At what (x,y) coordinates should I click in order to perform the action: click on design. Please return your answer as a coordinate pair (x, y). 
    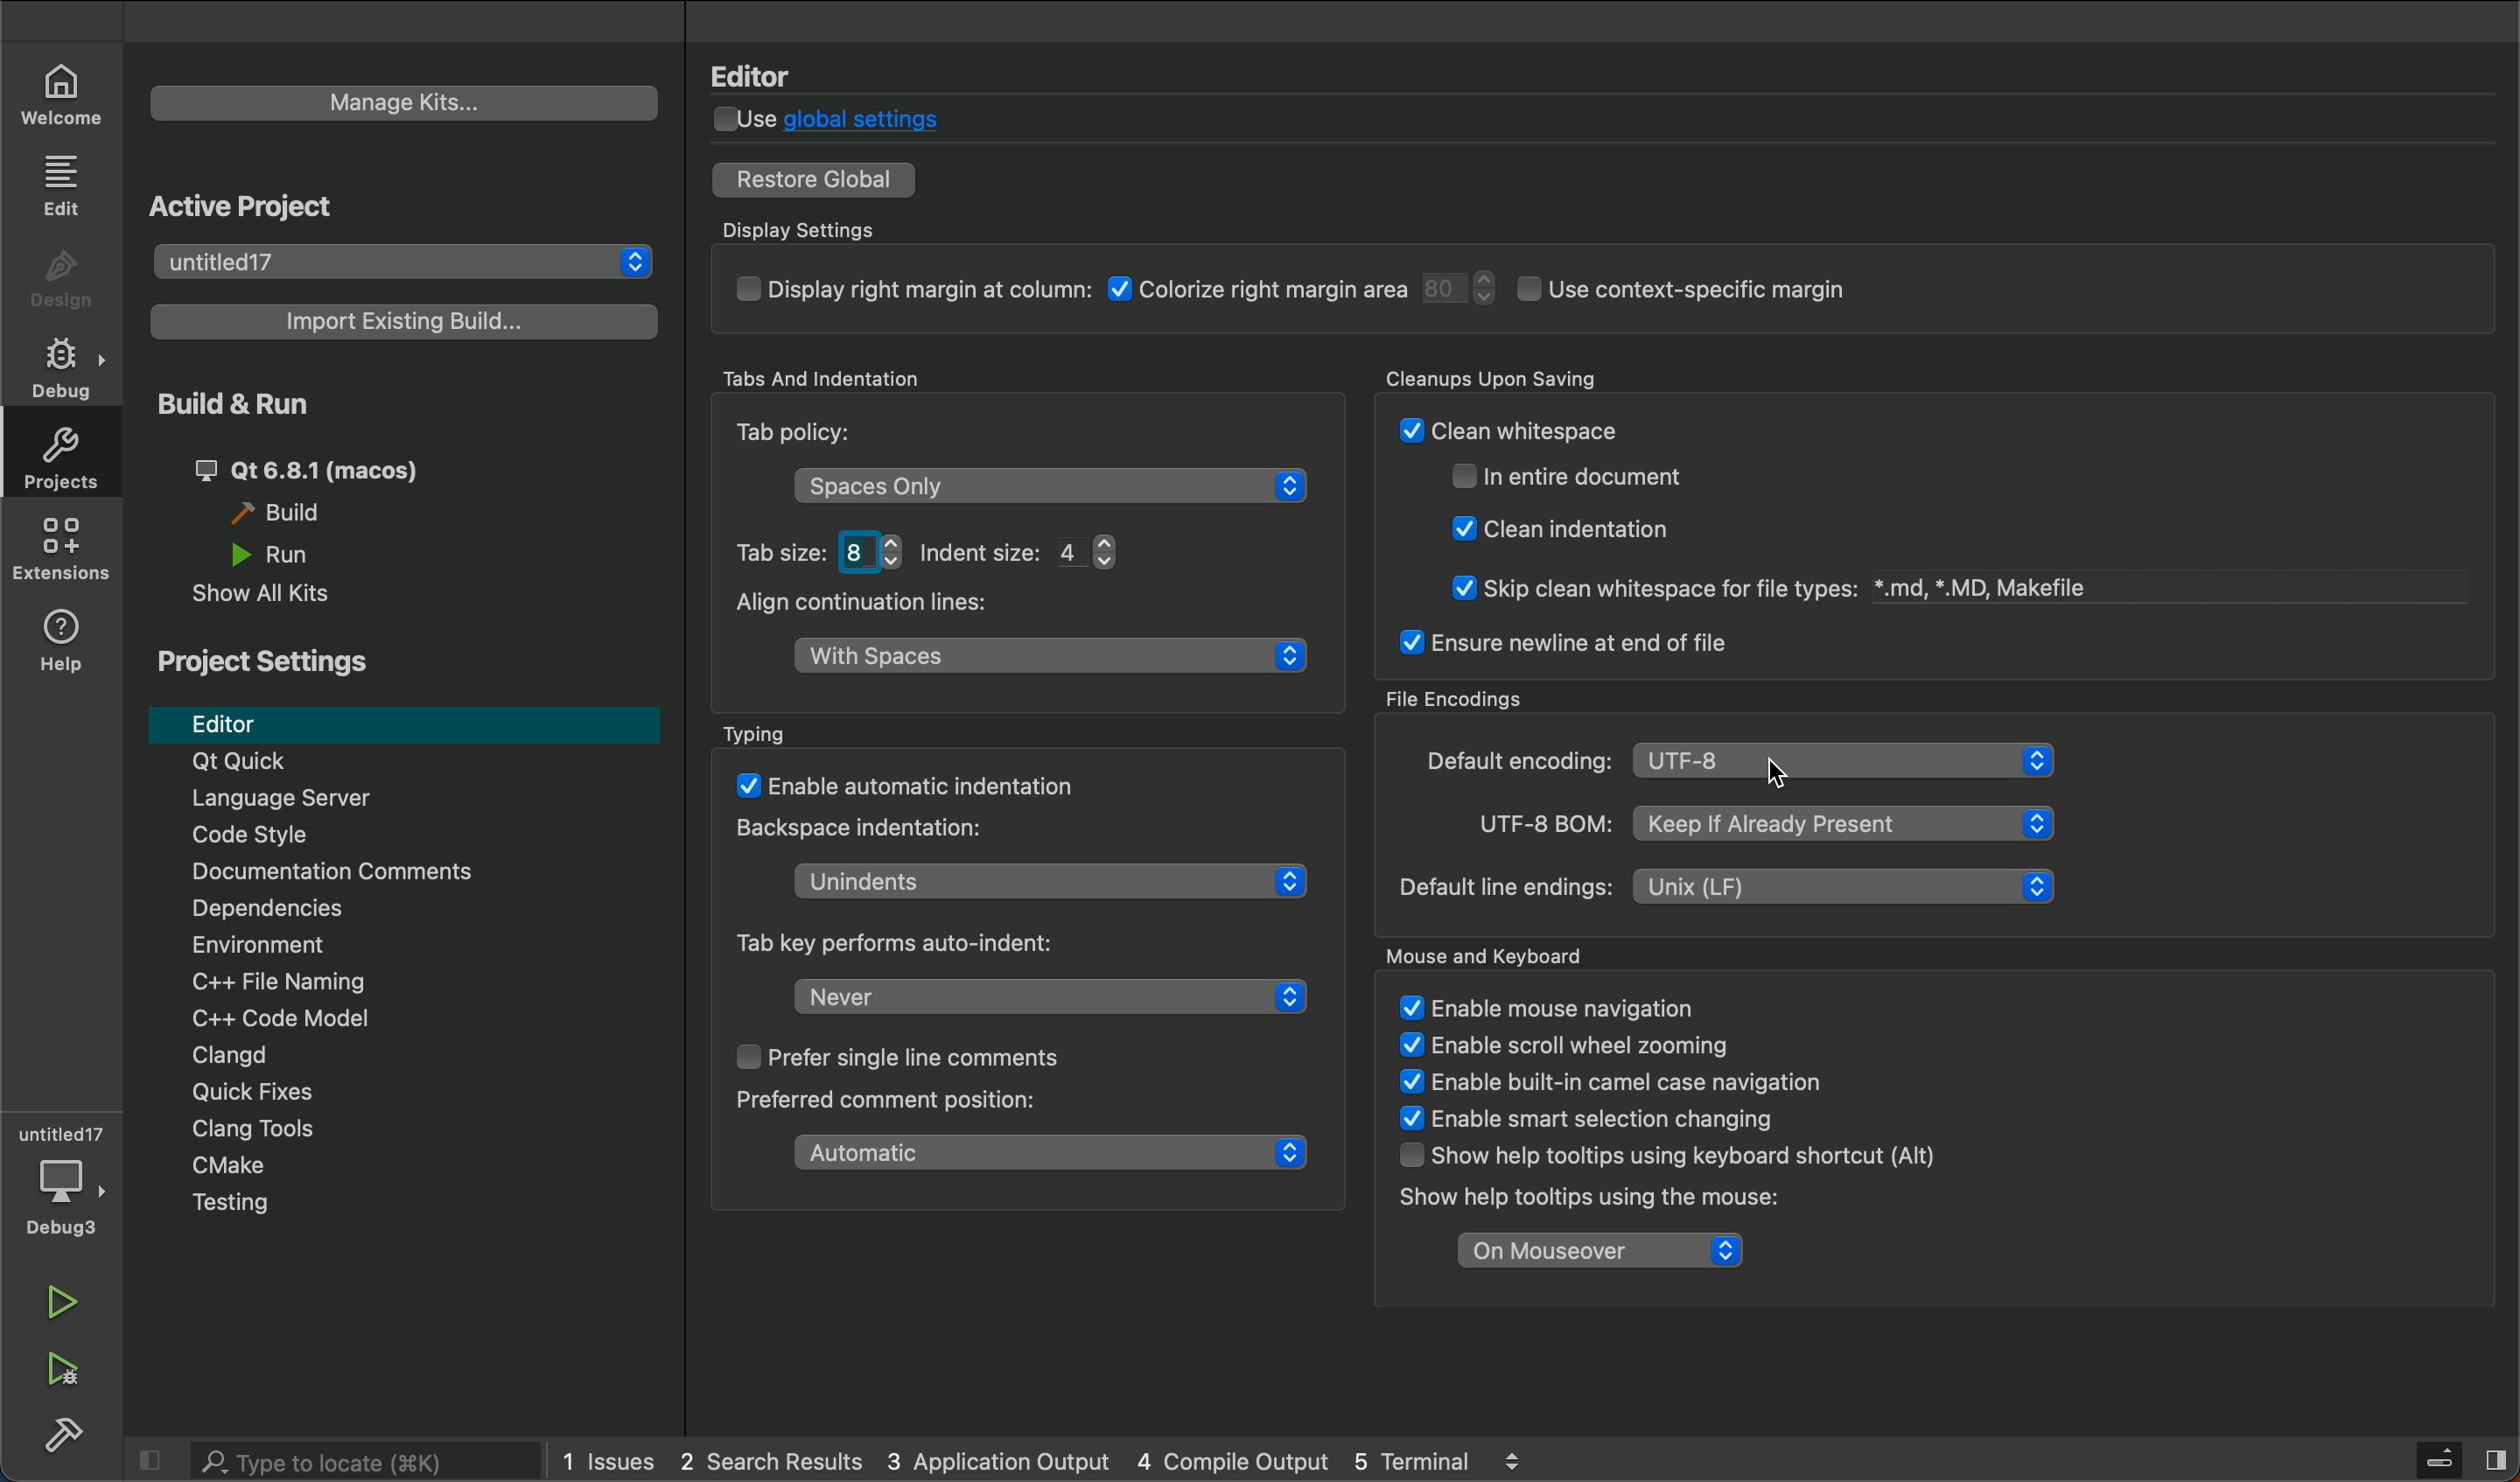
    Looking at the image, I should click on (60, 281).